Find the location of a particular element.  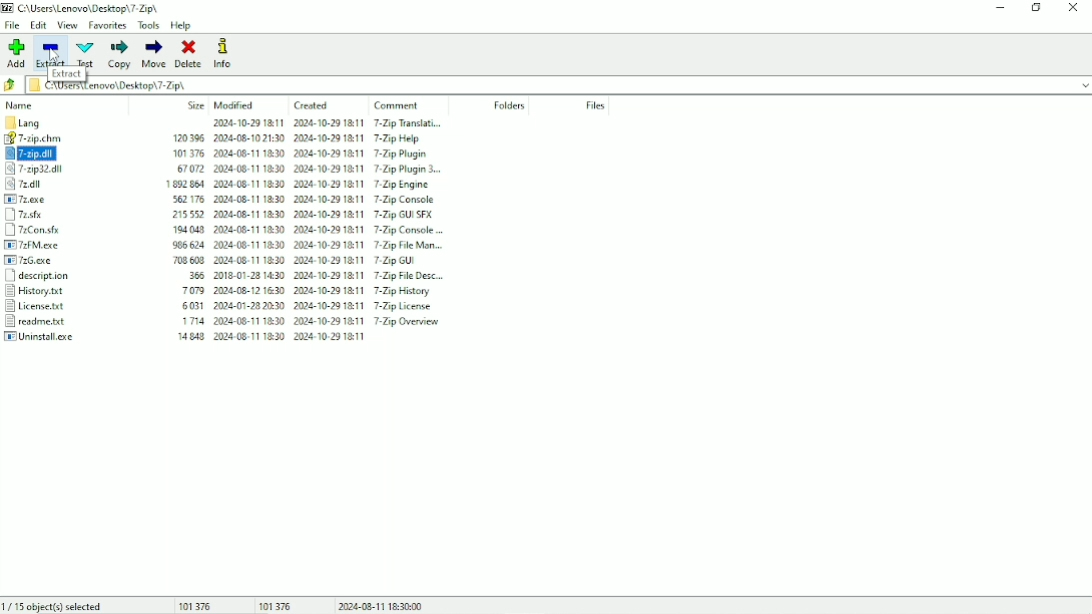

Created is located at coordinates (311, 106).